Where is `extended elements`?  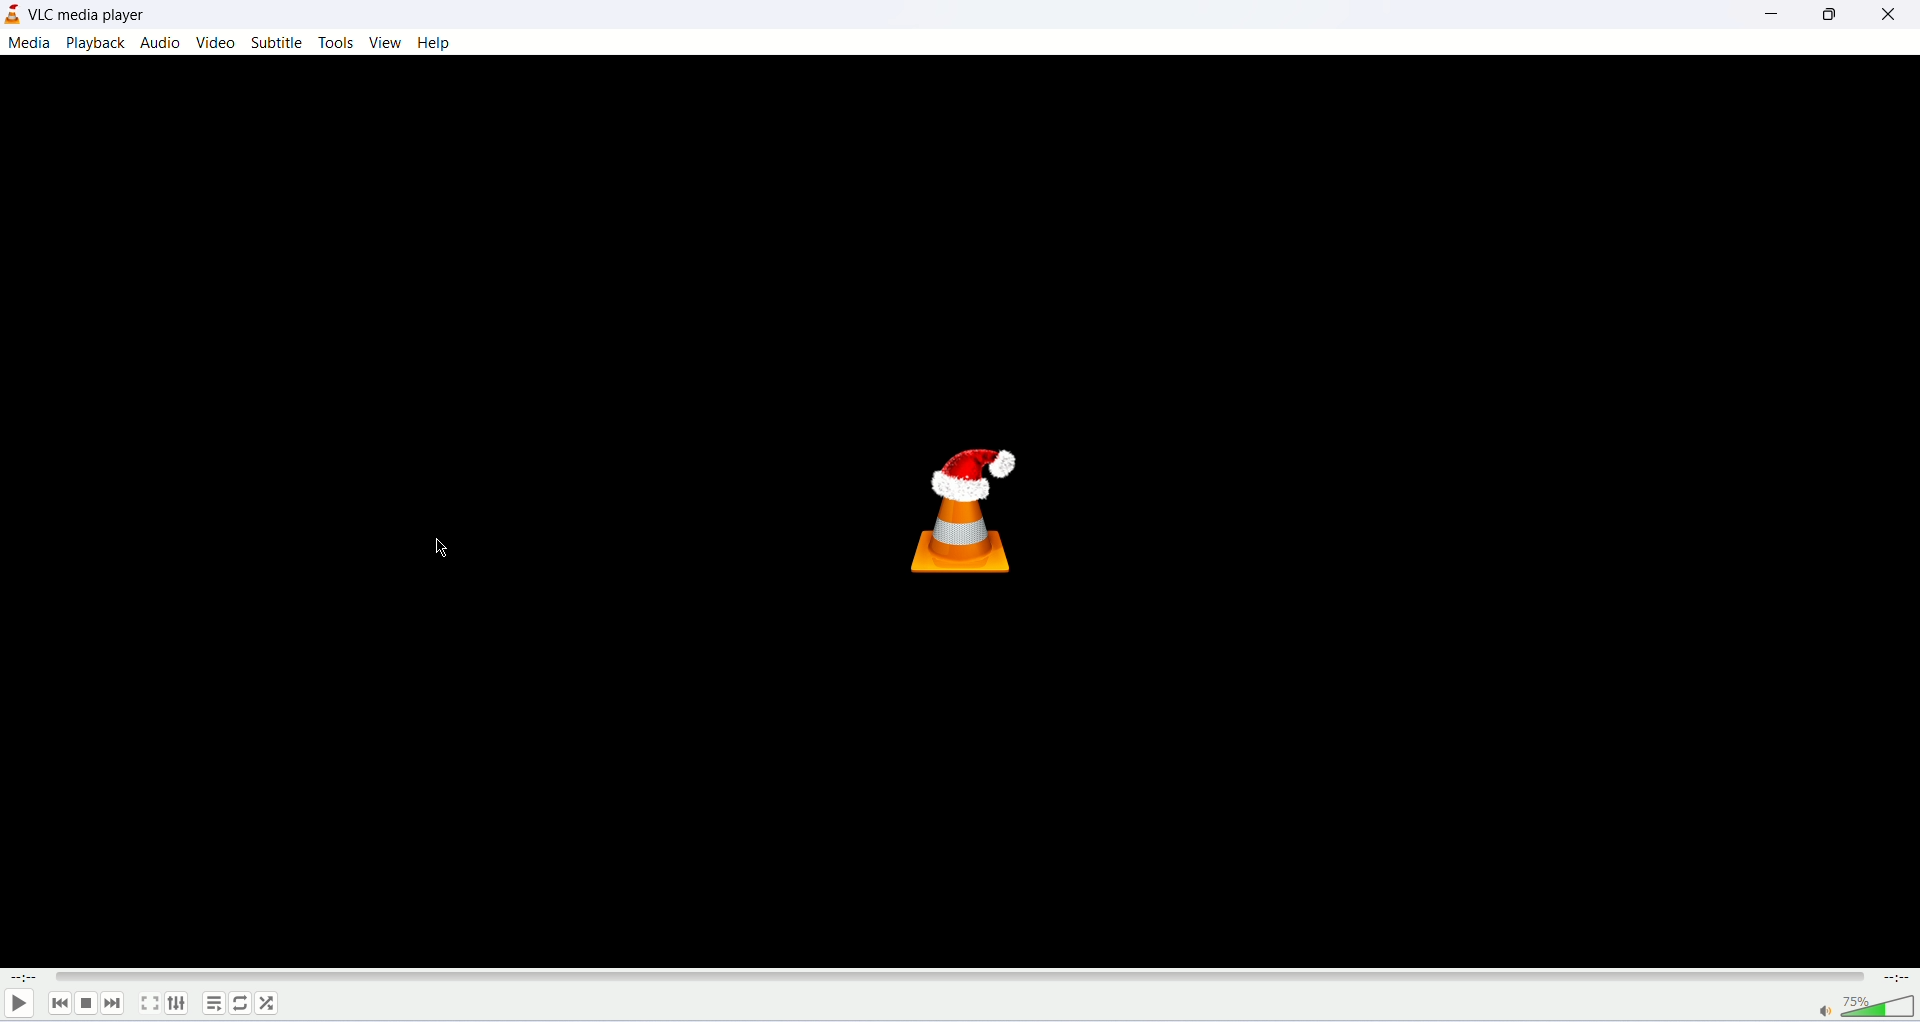
extended elements is located at coordinates (178, 1005).